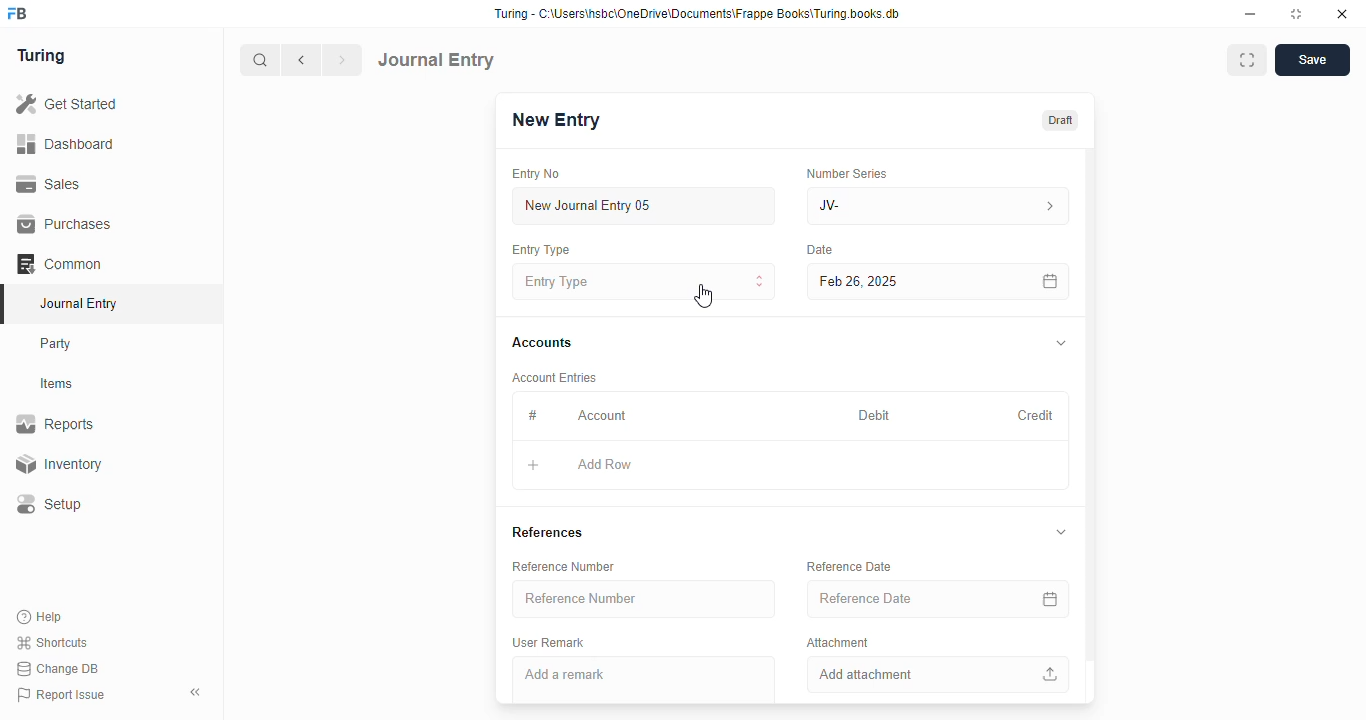  I want to click on credit, so click(1037, 415).